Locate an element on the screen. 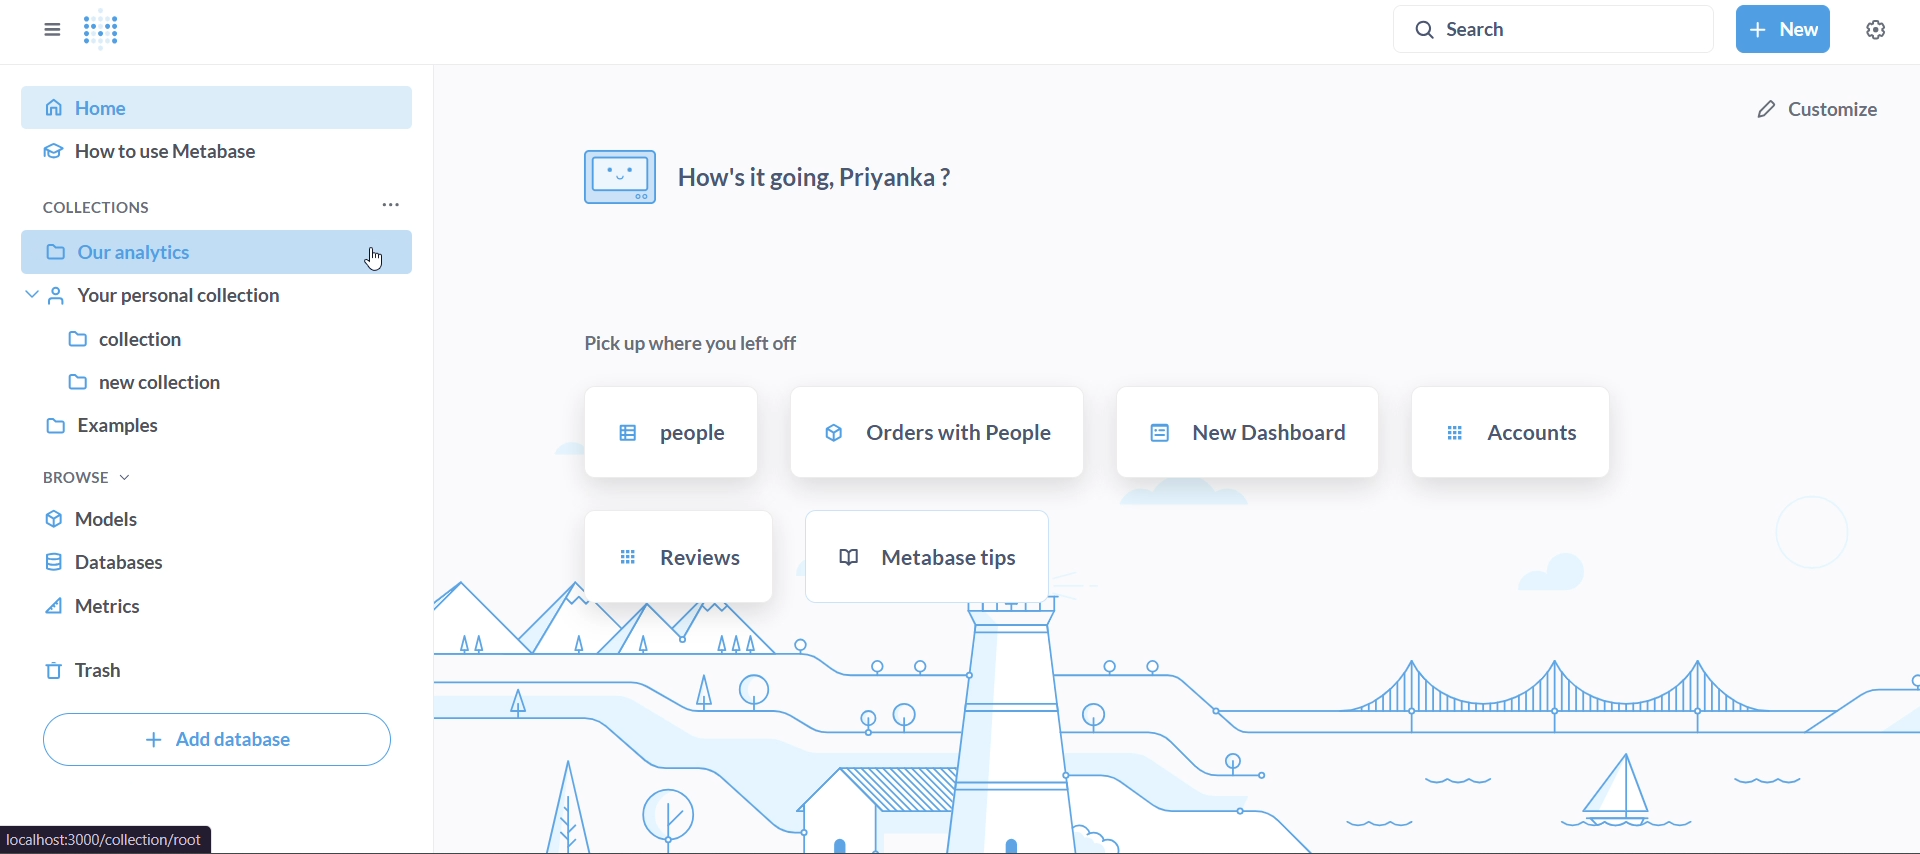 The width and height of the screenshot is (1920, 854). close sidebar is located at coordinates (52, 32).